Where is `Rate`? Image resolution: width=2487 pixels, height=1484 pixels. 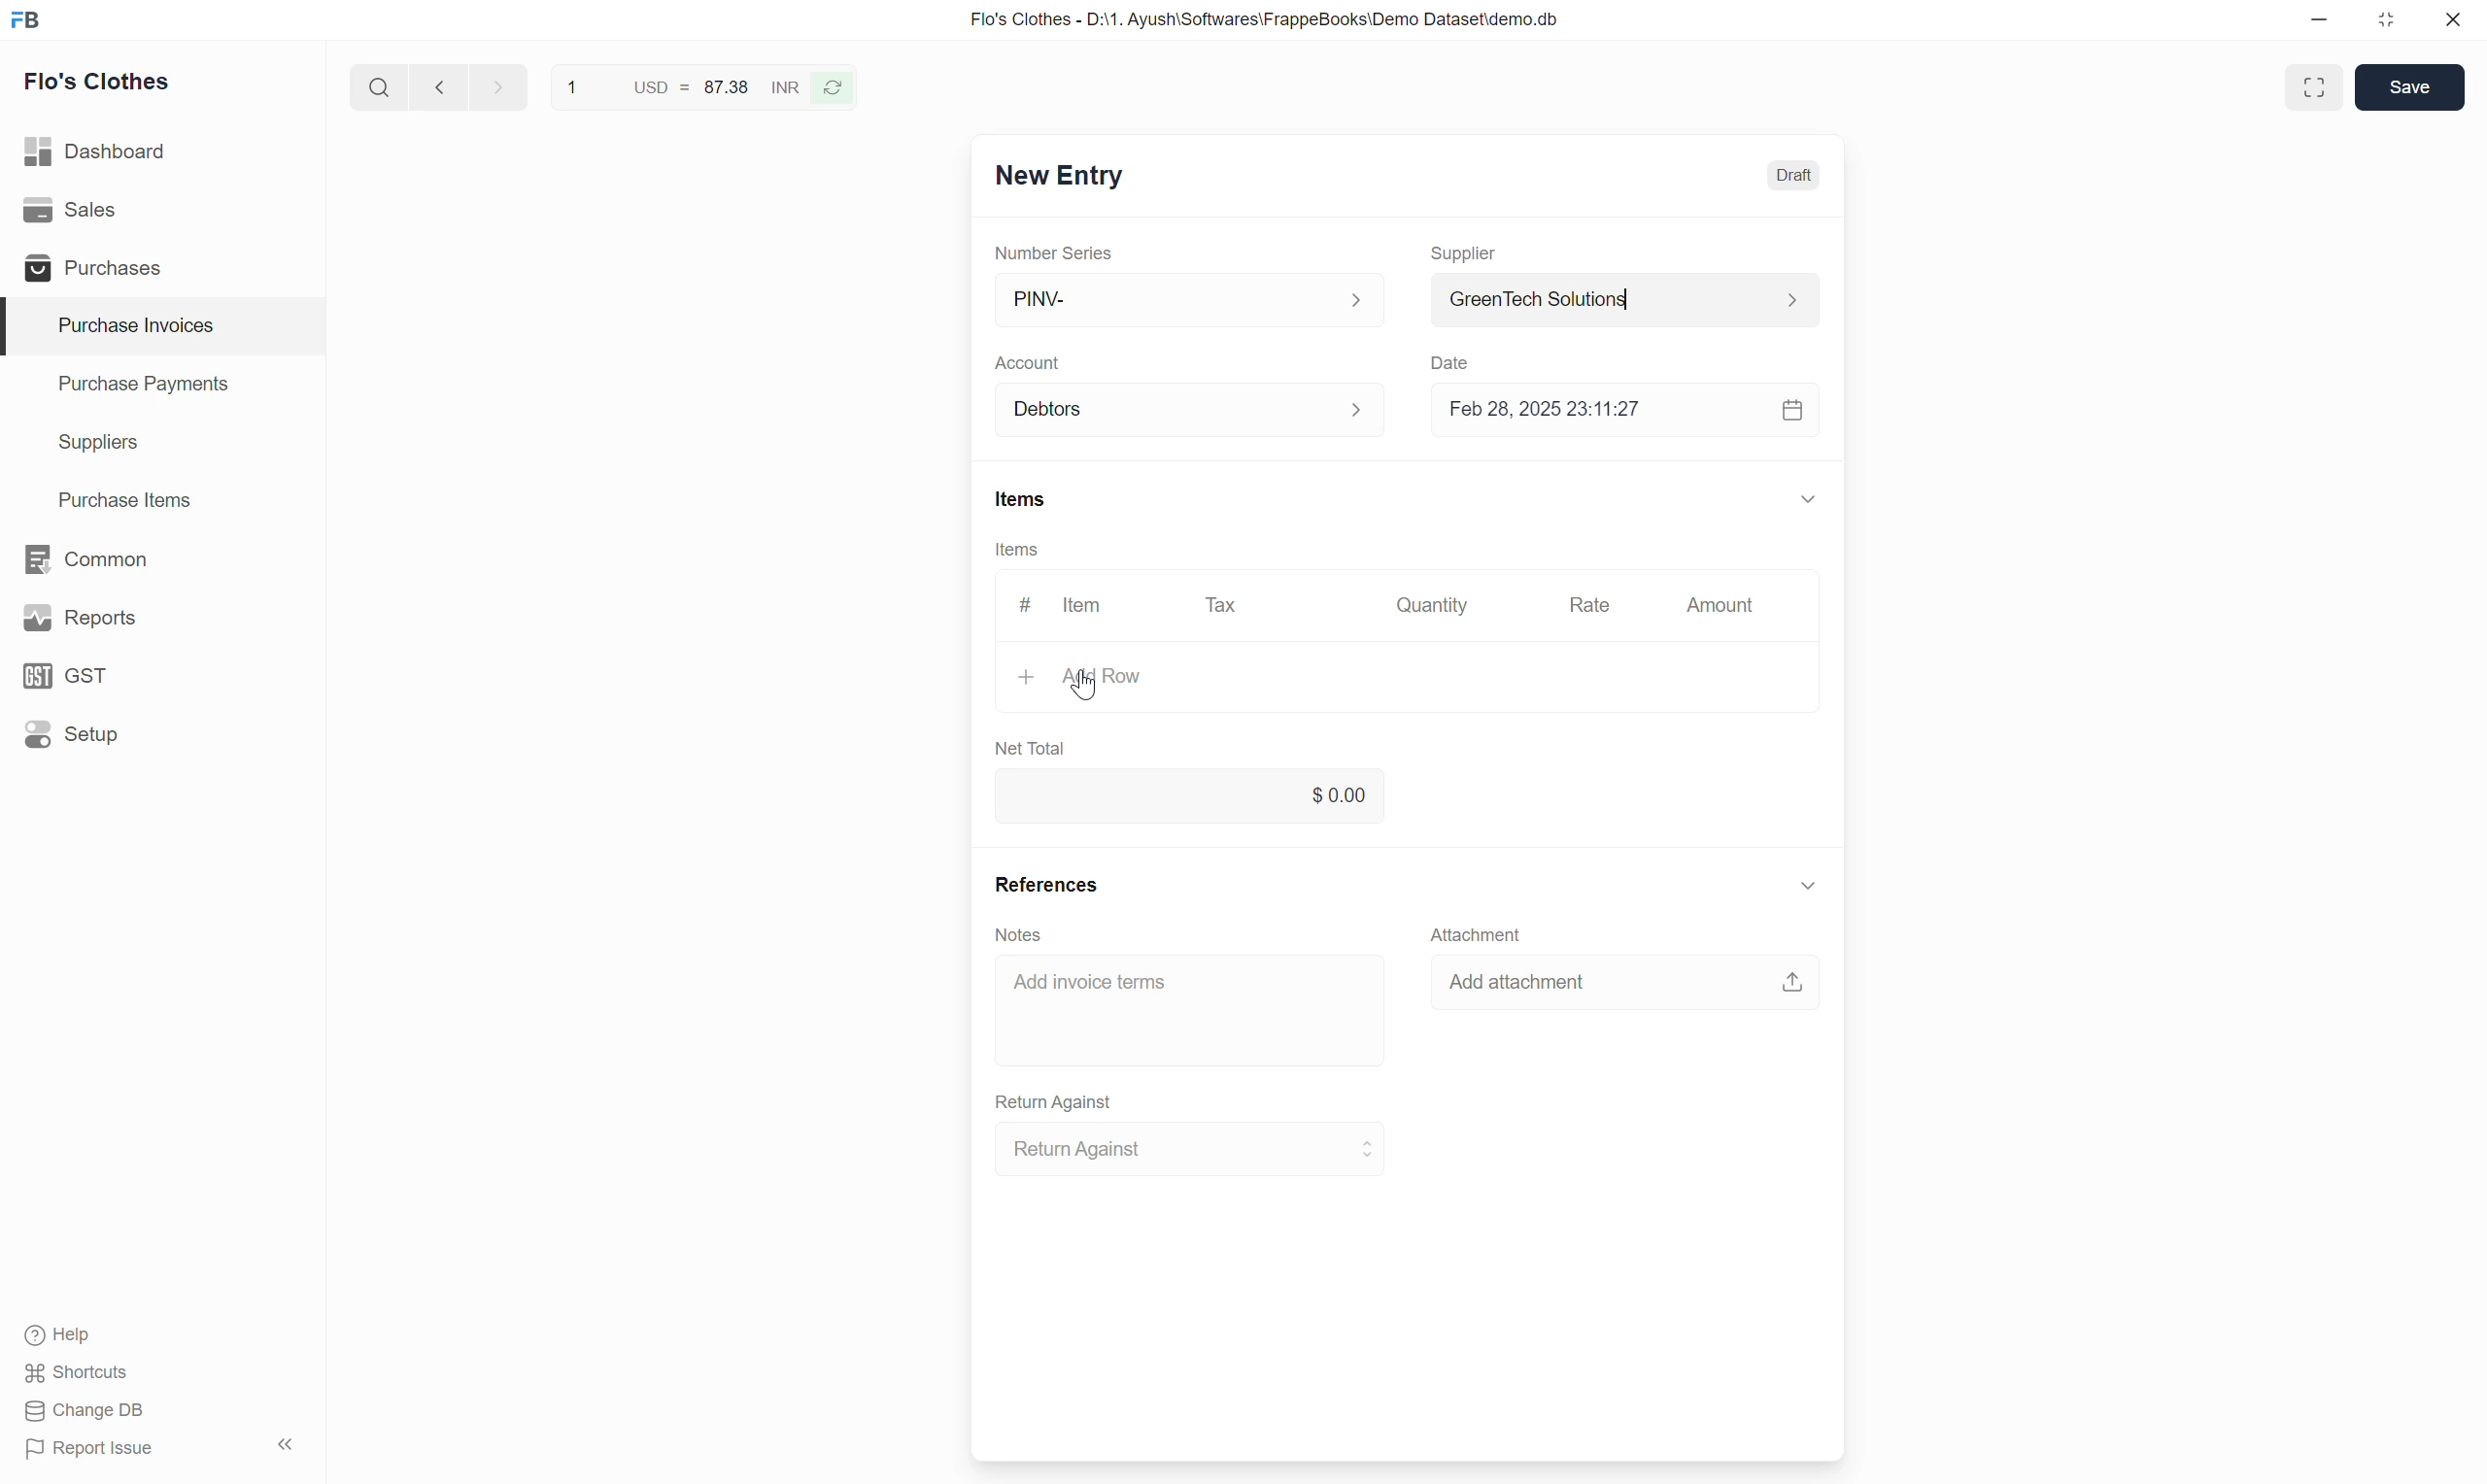 Rate is located at coordinates (1589, 606).